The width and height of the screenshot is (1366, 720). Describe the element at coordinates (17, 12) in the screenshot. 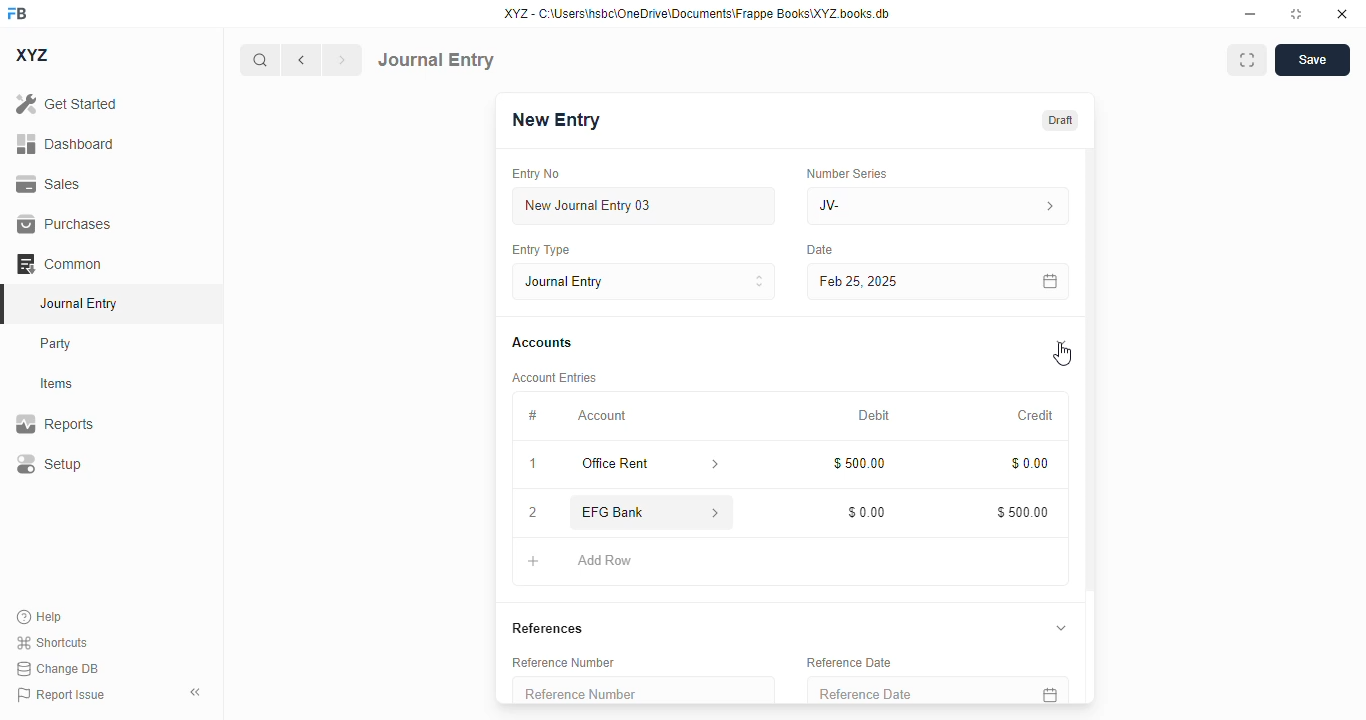

I see `FB logo` at that location.